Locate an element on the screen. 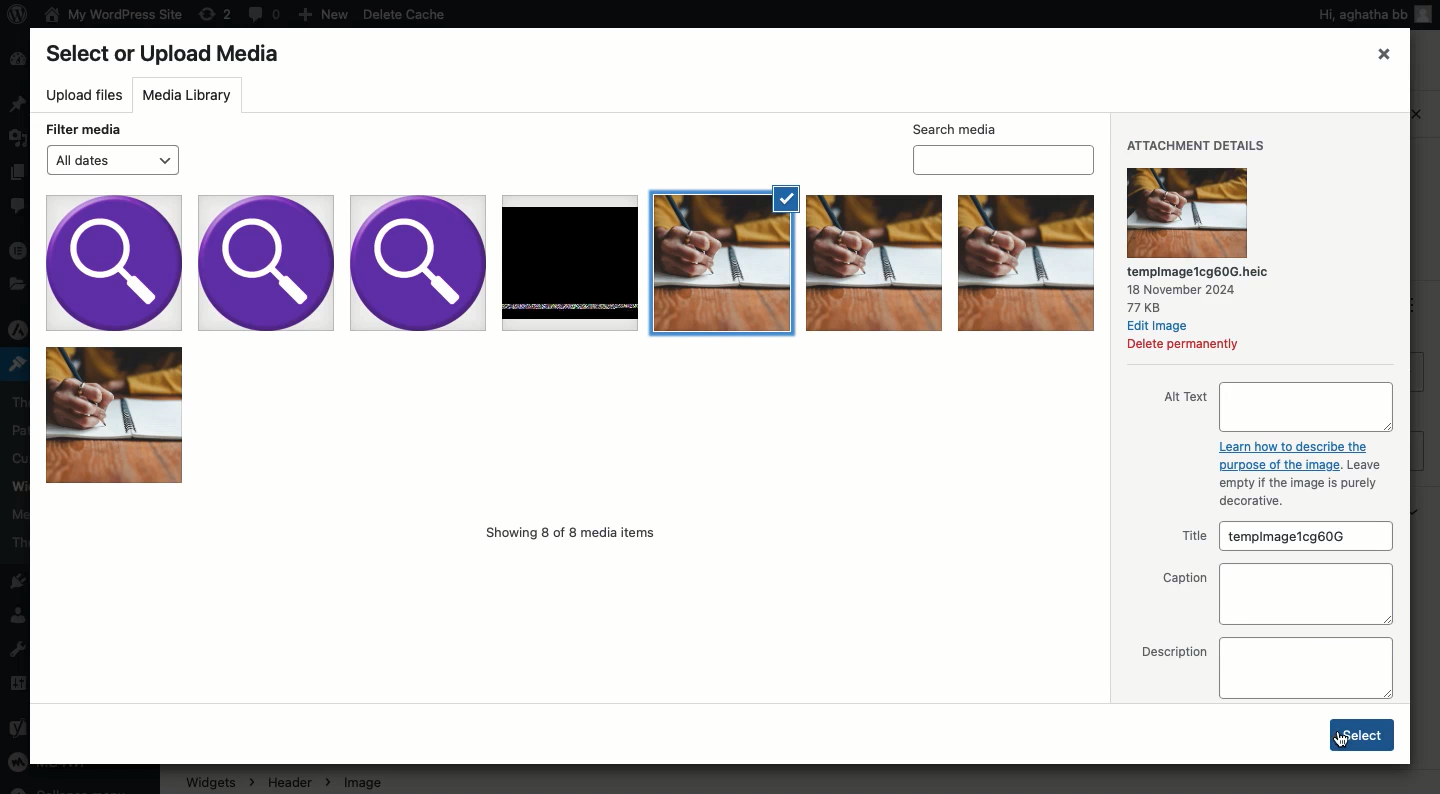  Search media is located at coordinates (1005, 146).